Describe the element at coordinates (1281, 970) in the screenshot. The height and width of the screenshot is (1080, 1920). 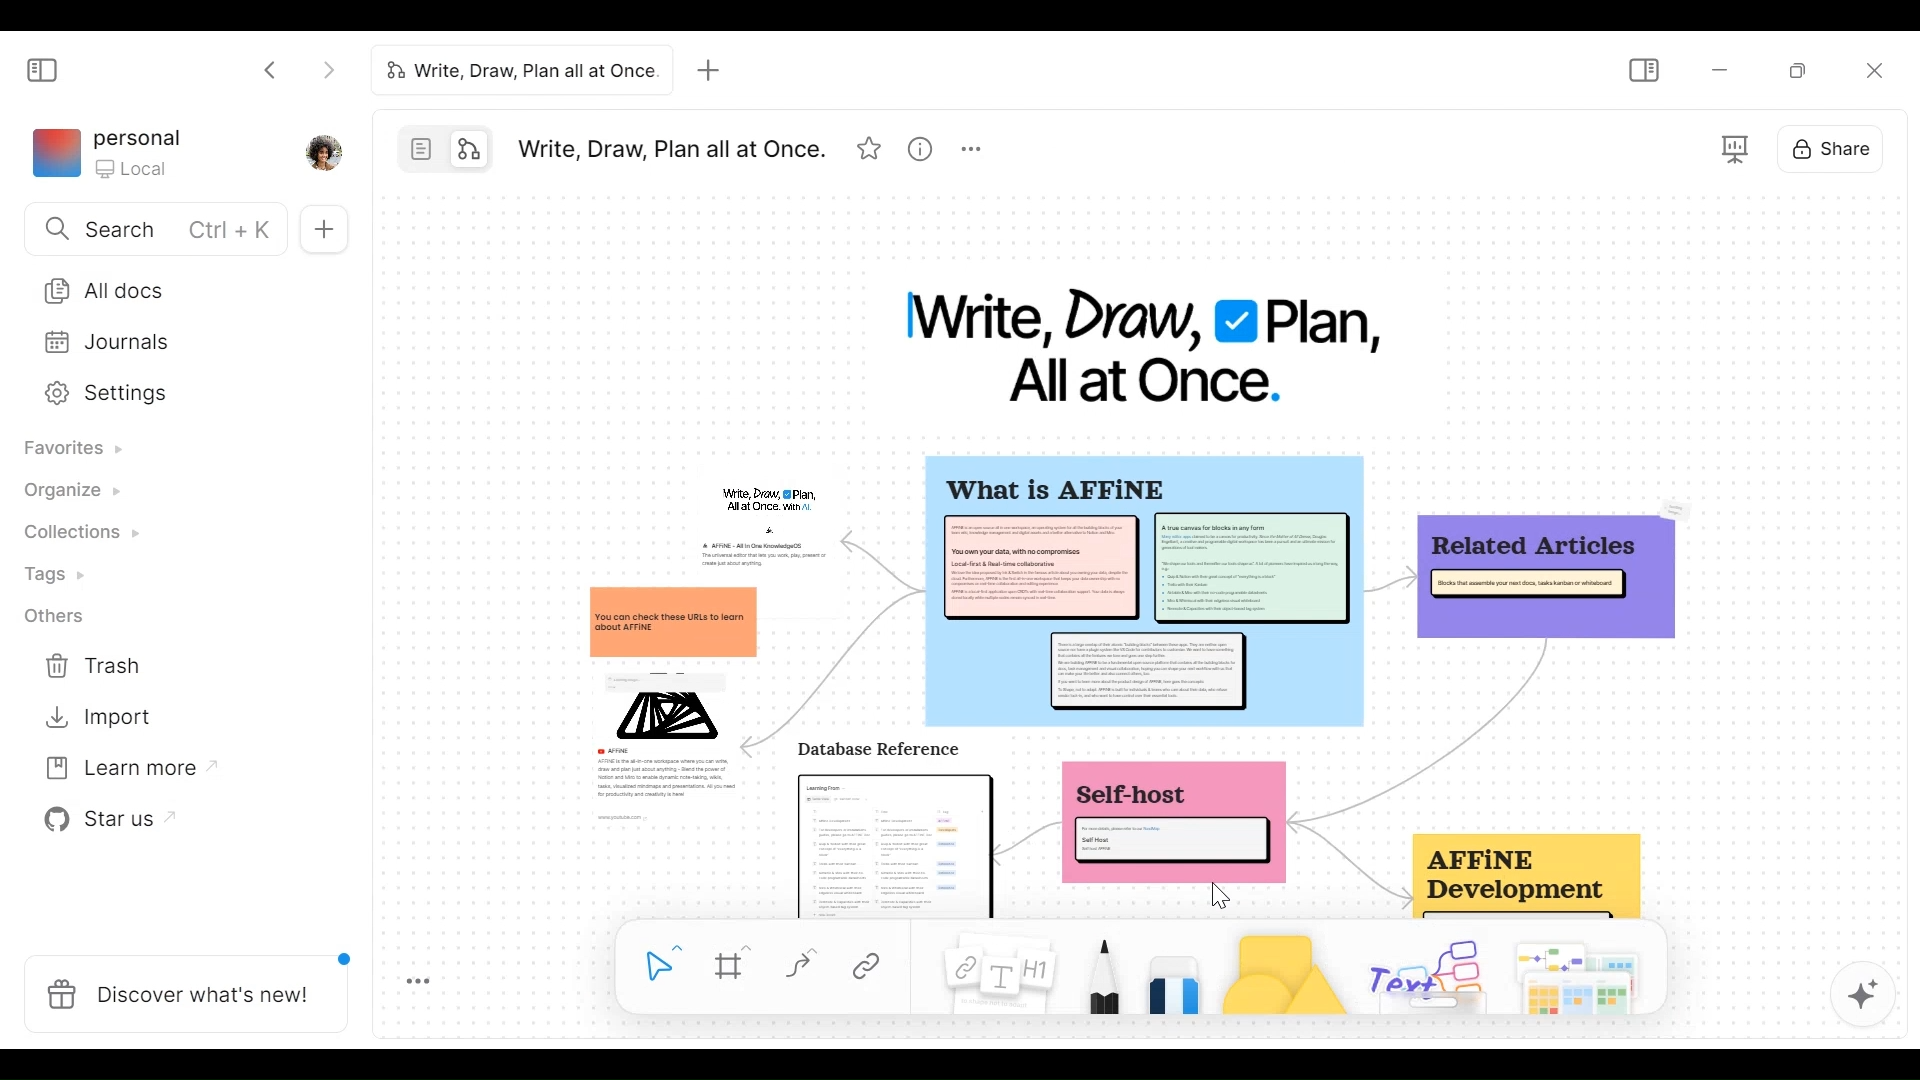
I see `Shapes` at that location.